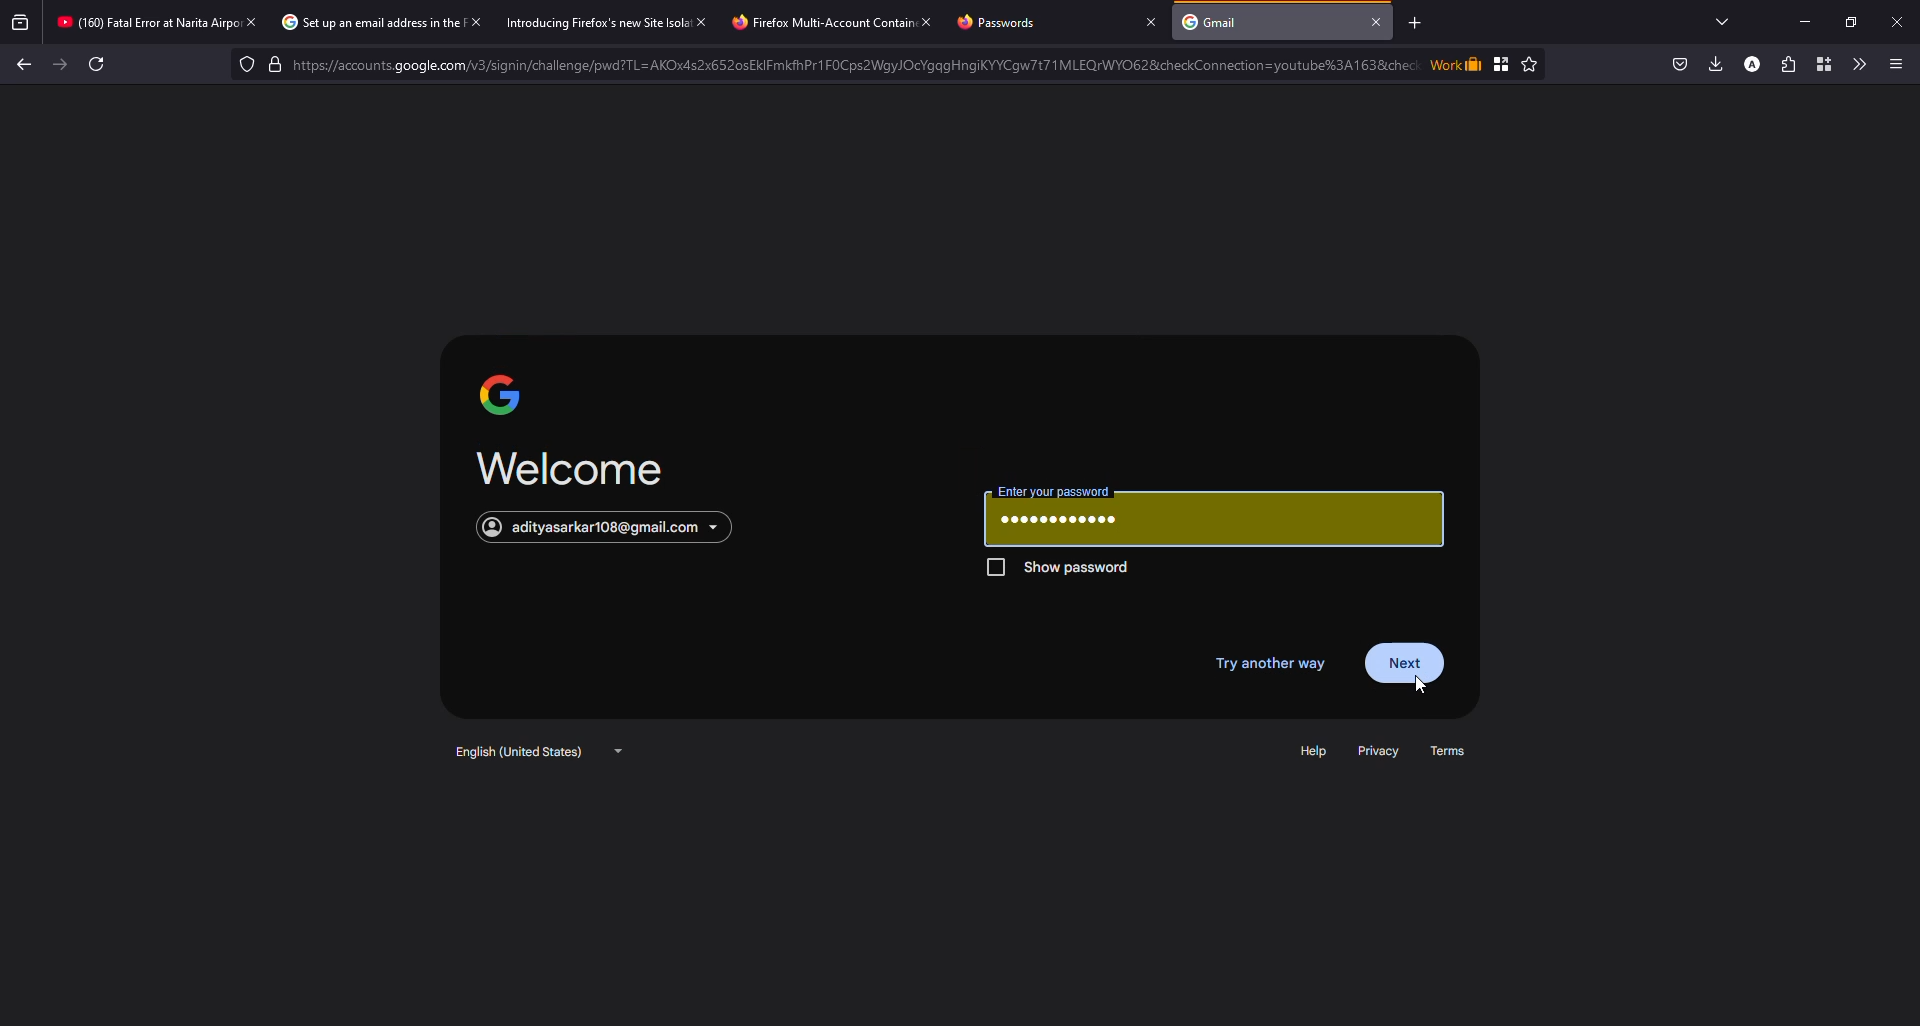 Image resolution: width=1920 pixels, height=1026 pixels. What do you see at coordinates (703, 21) in the screenshot?
I see `close` at bounding box center [703, 21].